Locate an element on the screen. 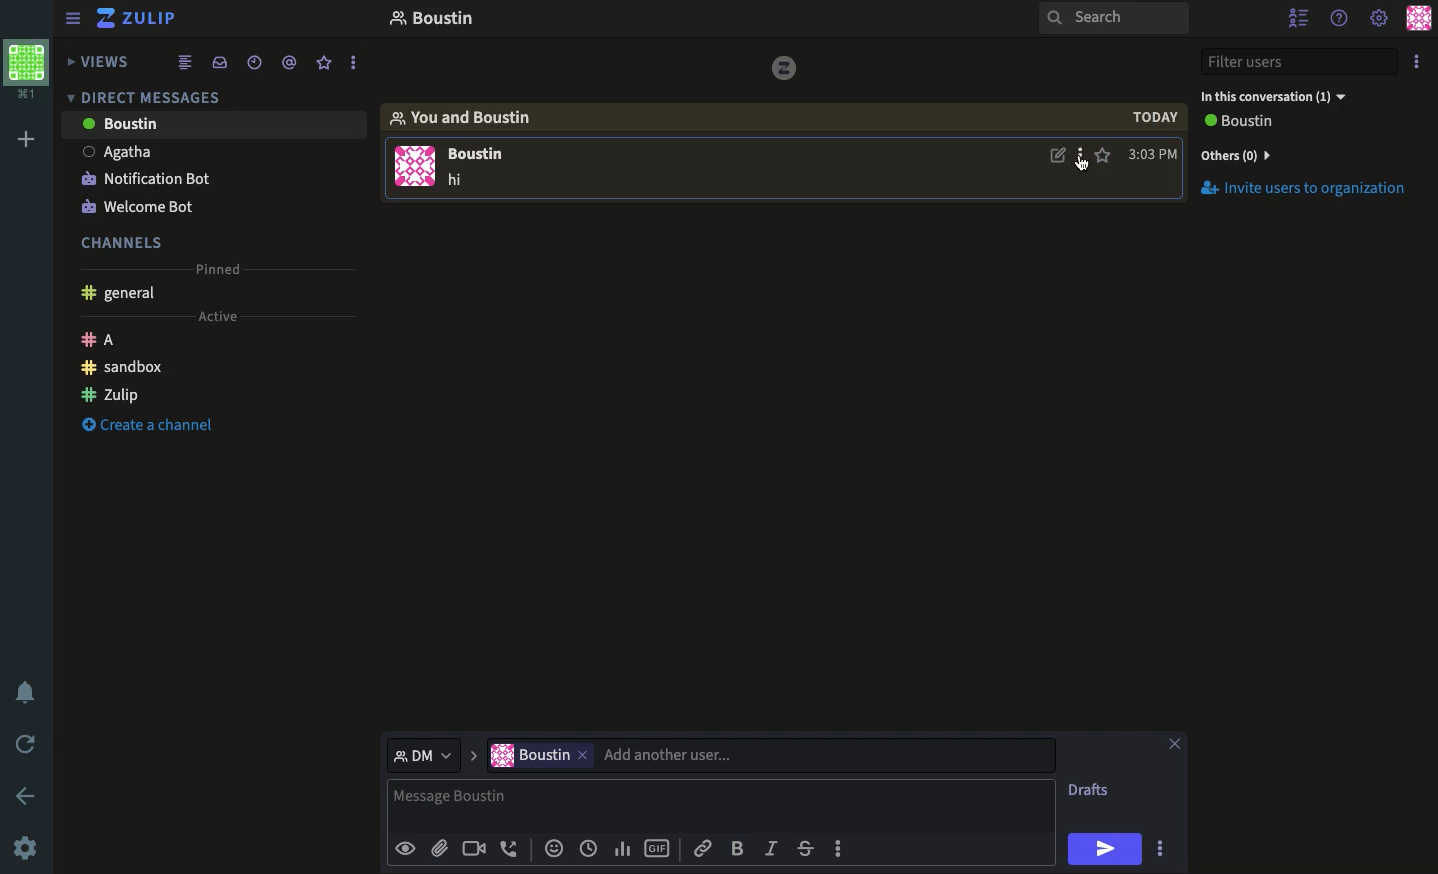  Text is located at coordinates (459, 181).